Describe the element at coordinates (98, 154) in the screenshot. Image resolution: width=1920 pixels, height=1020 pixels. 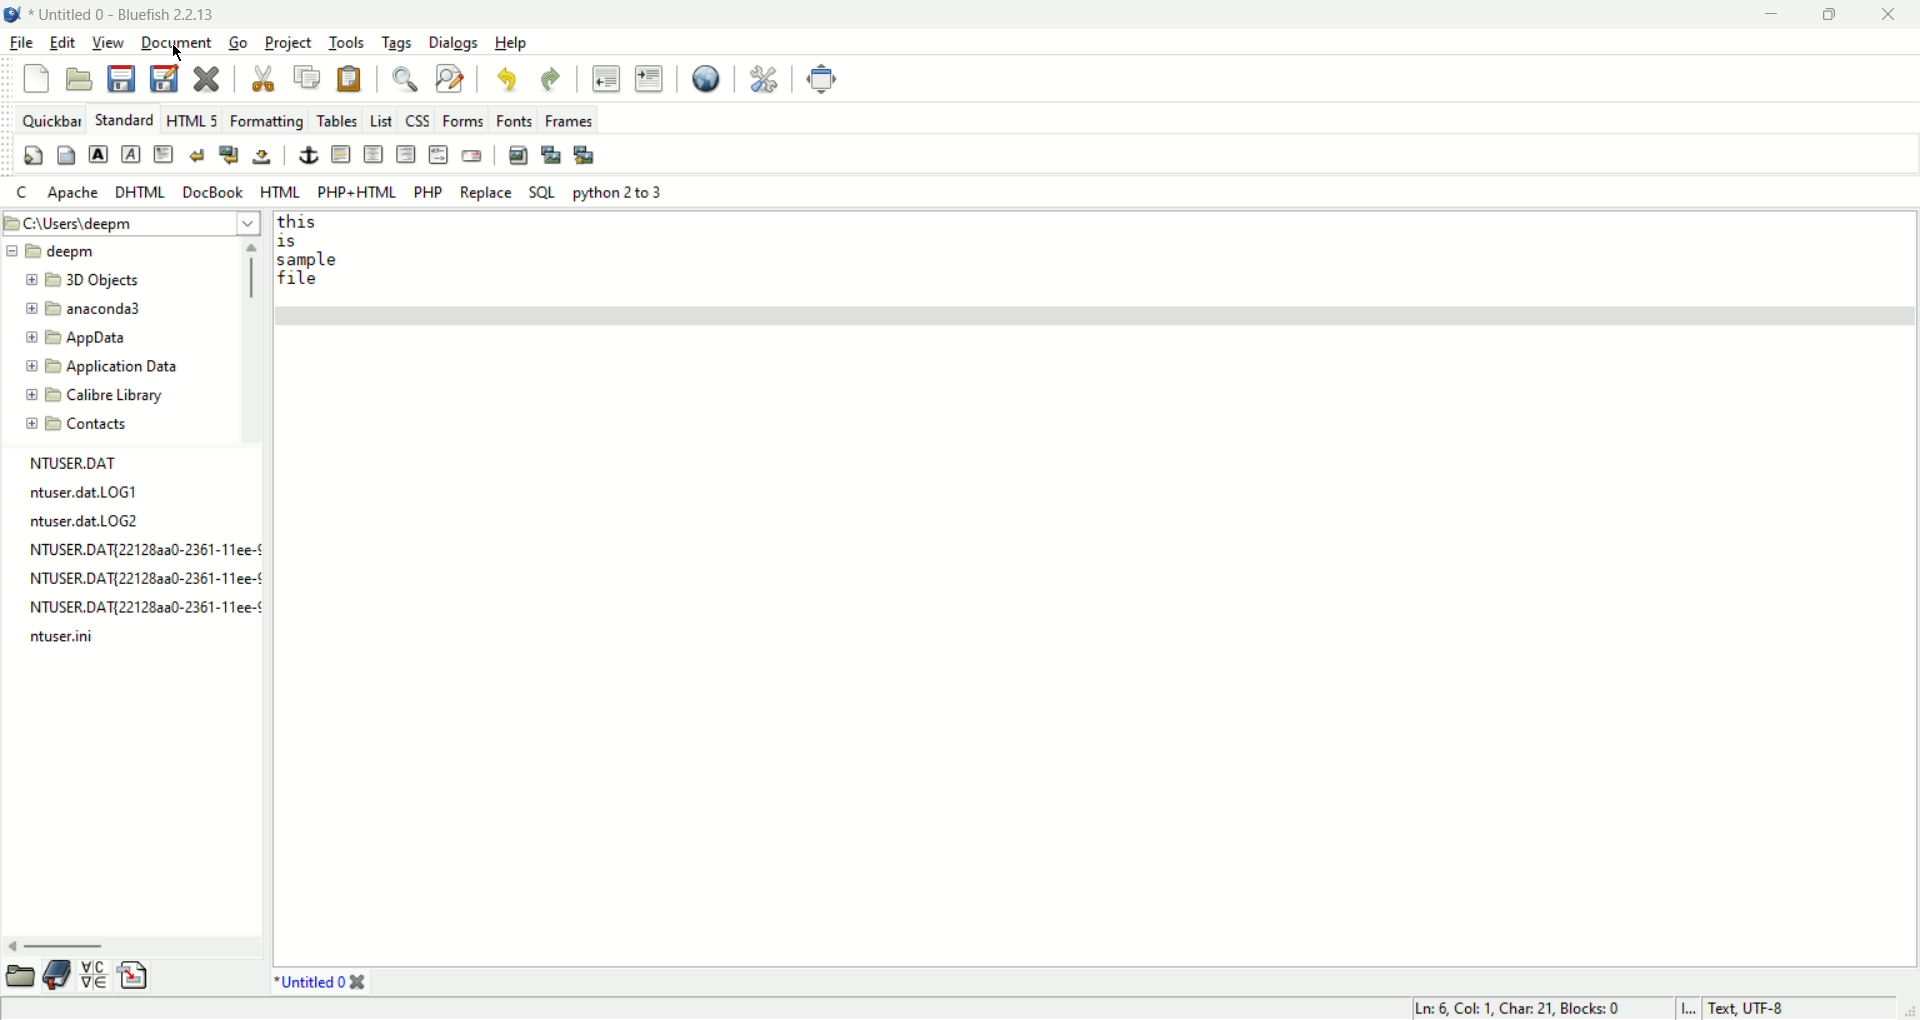
I see `strong` at that location.